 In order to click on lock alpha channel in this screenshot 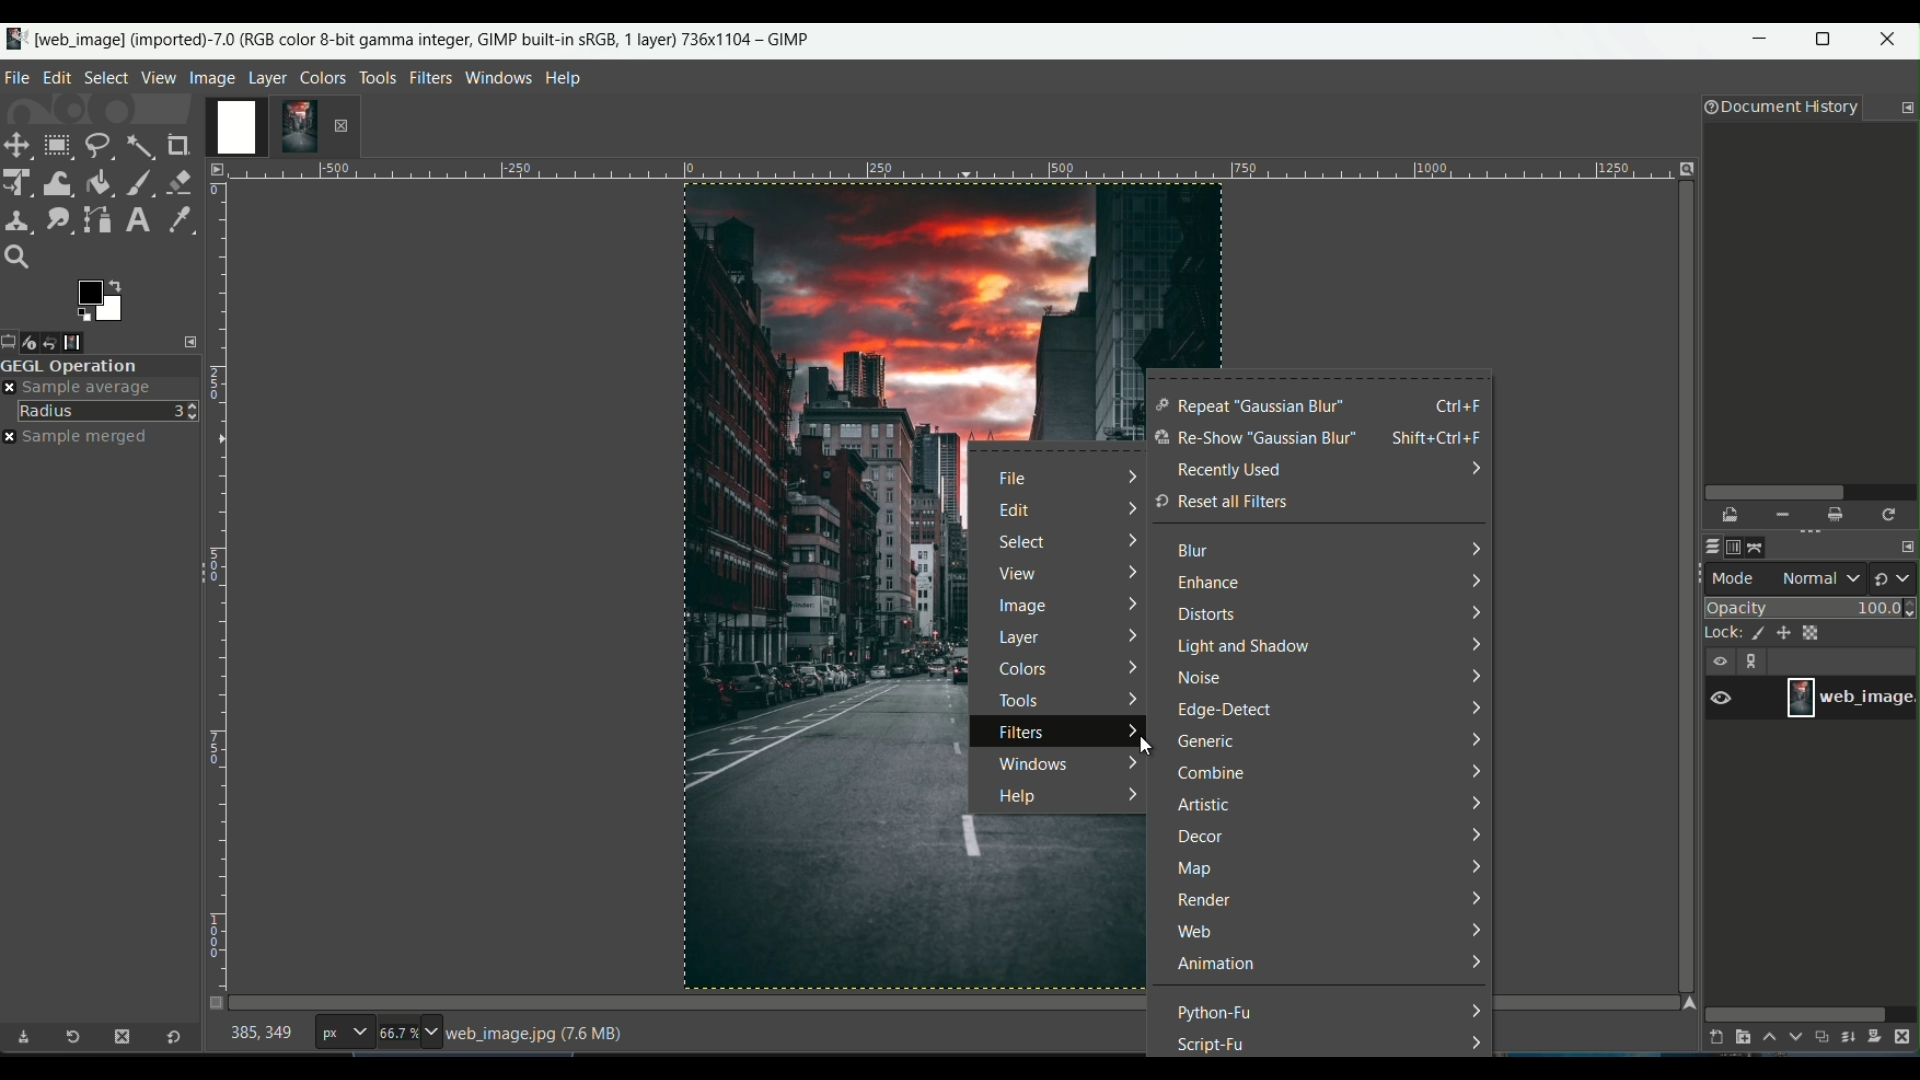, I will do `click(1814, 631)`.